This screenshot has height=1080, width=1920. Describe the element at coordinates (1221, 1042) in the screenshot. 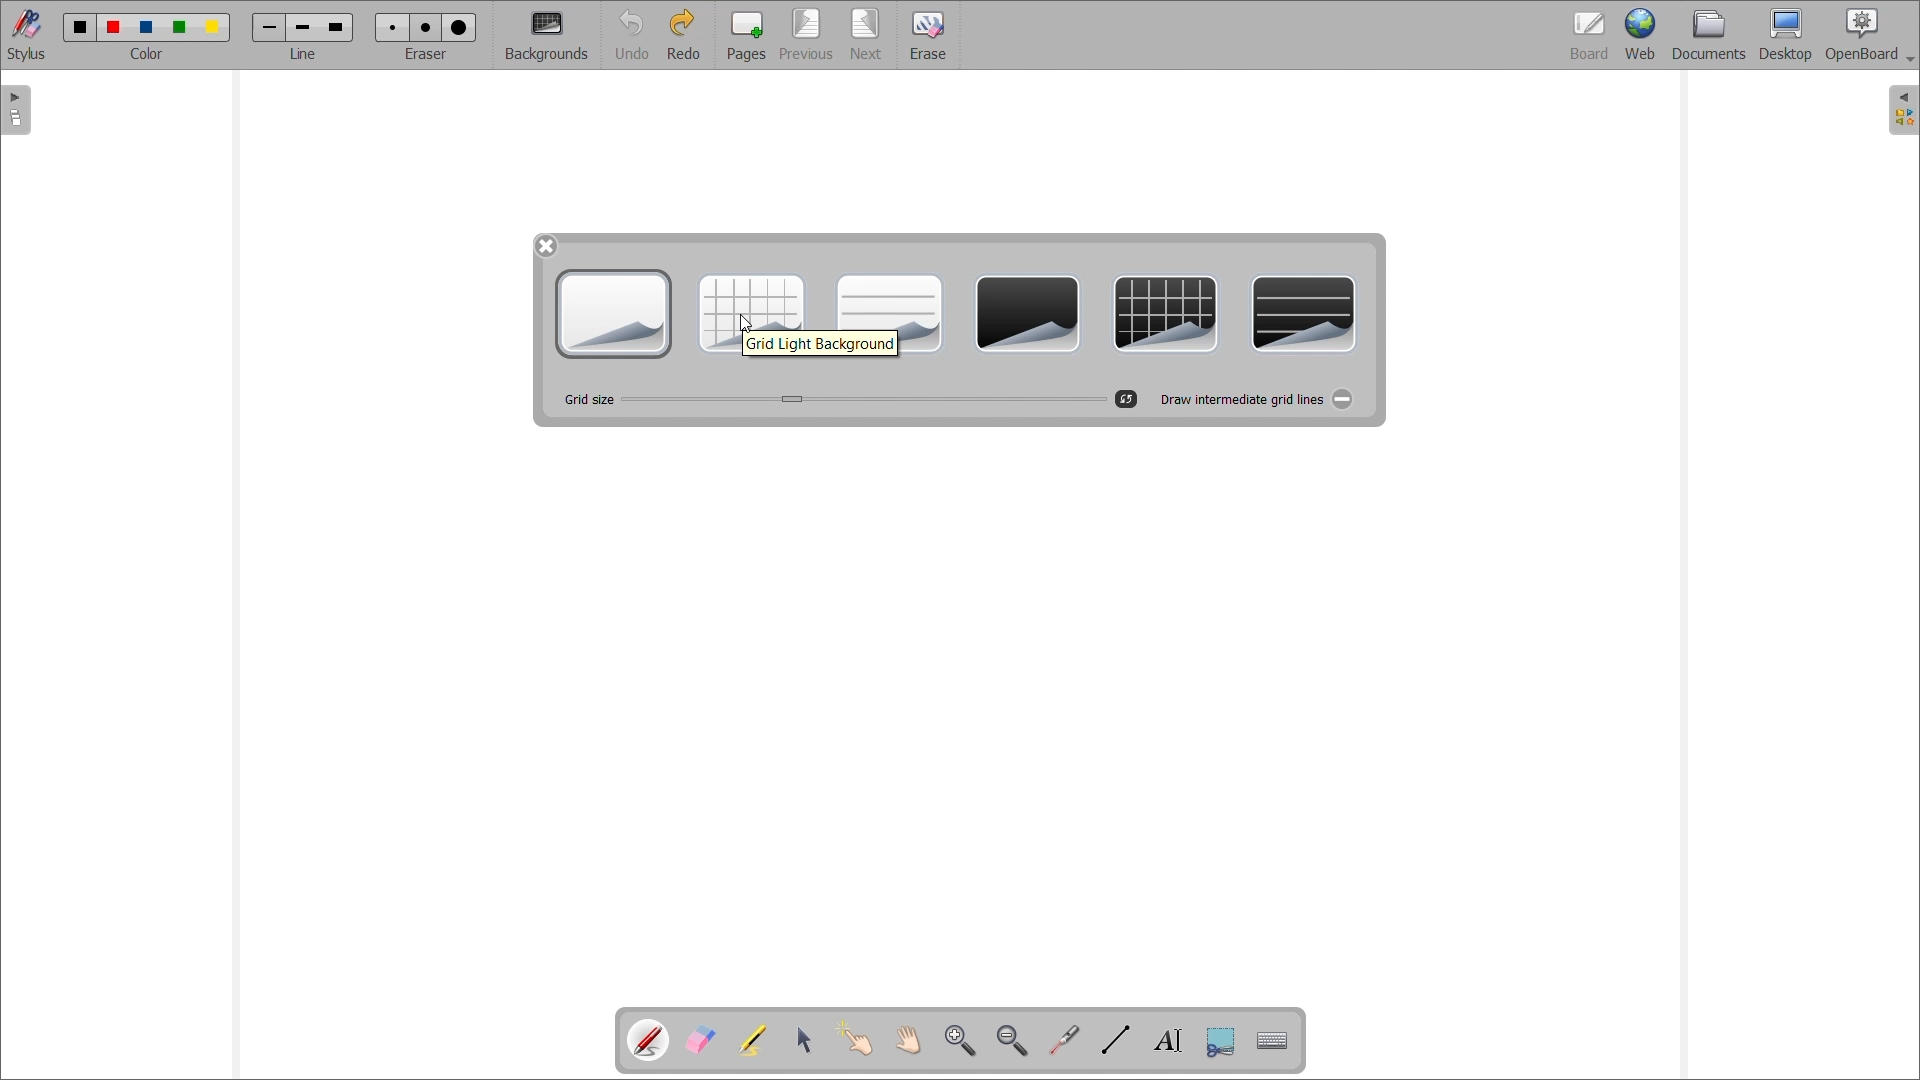

I see `Capture part of the screen` at that location.